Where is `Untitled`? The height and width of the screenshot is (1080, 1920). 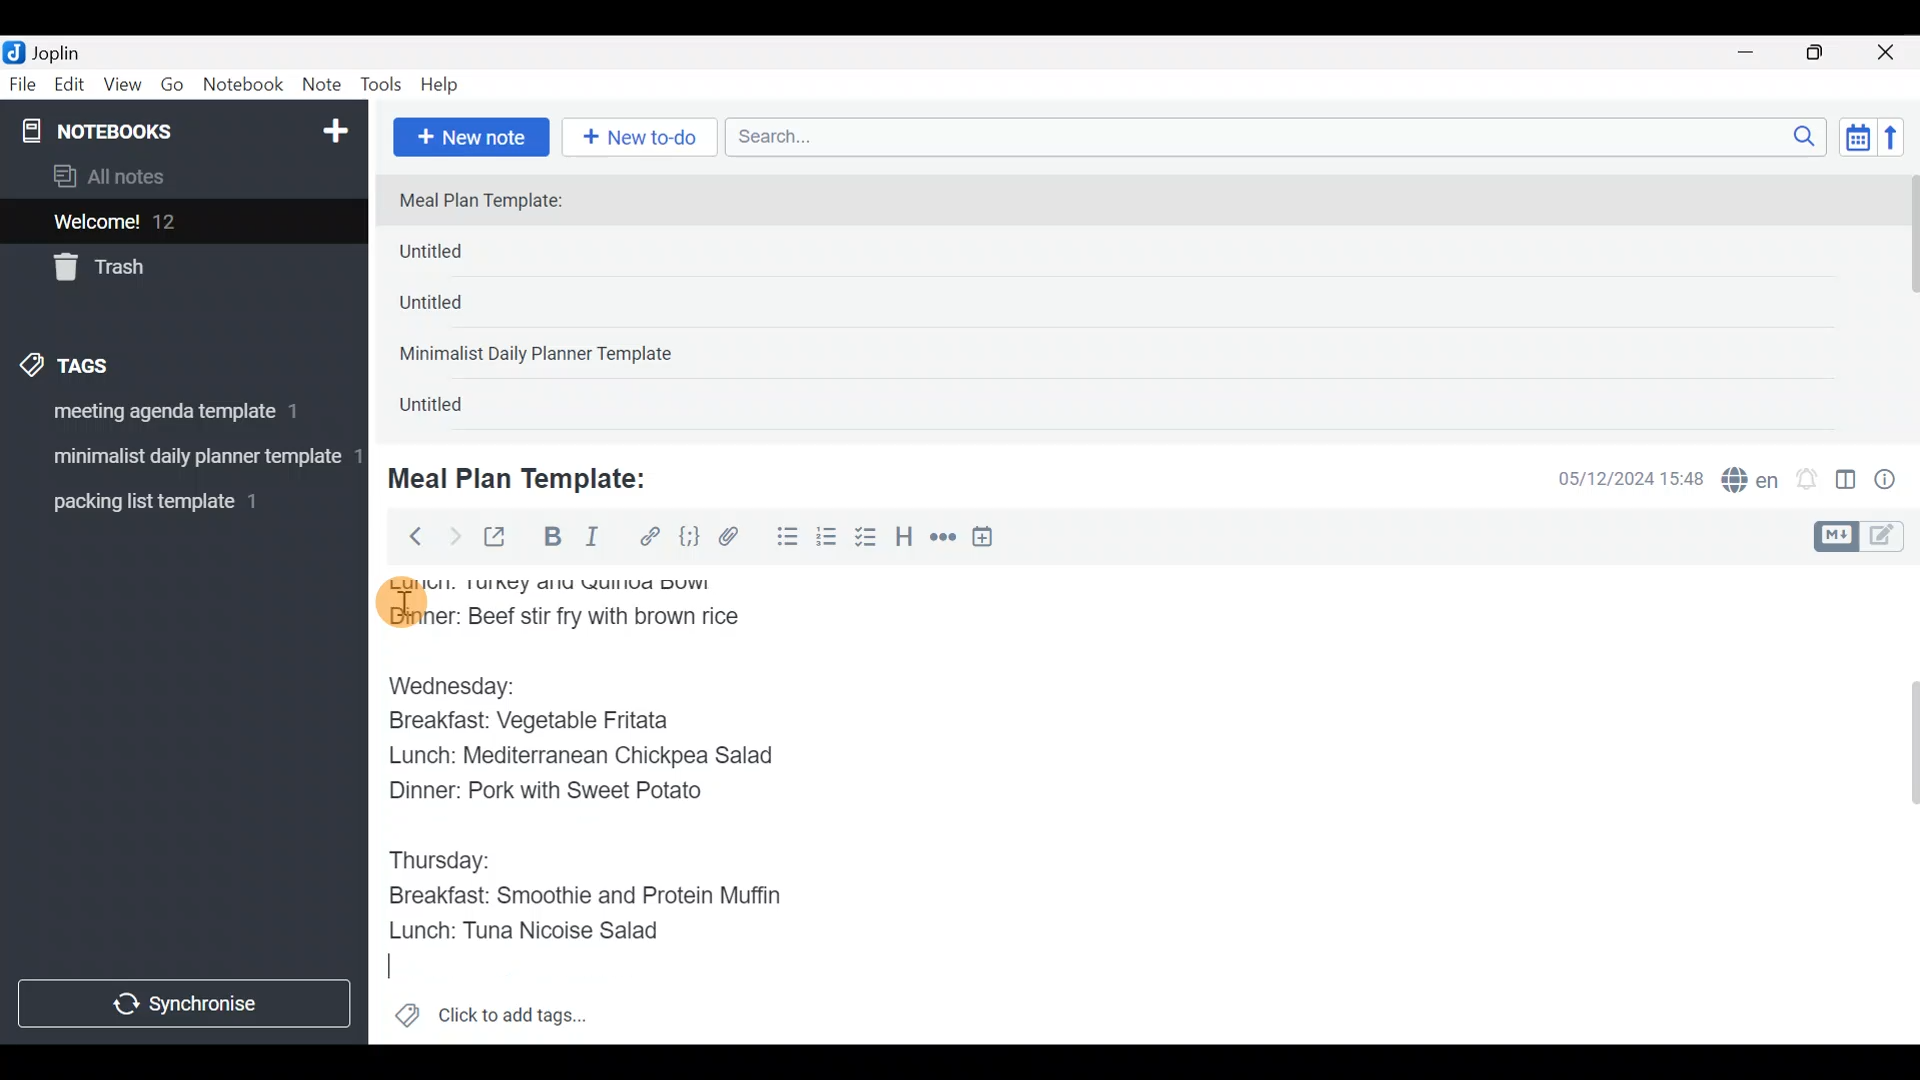
Untitled is located at coordinates (458, 309).